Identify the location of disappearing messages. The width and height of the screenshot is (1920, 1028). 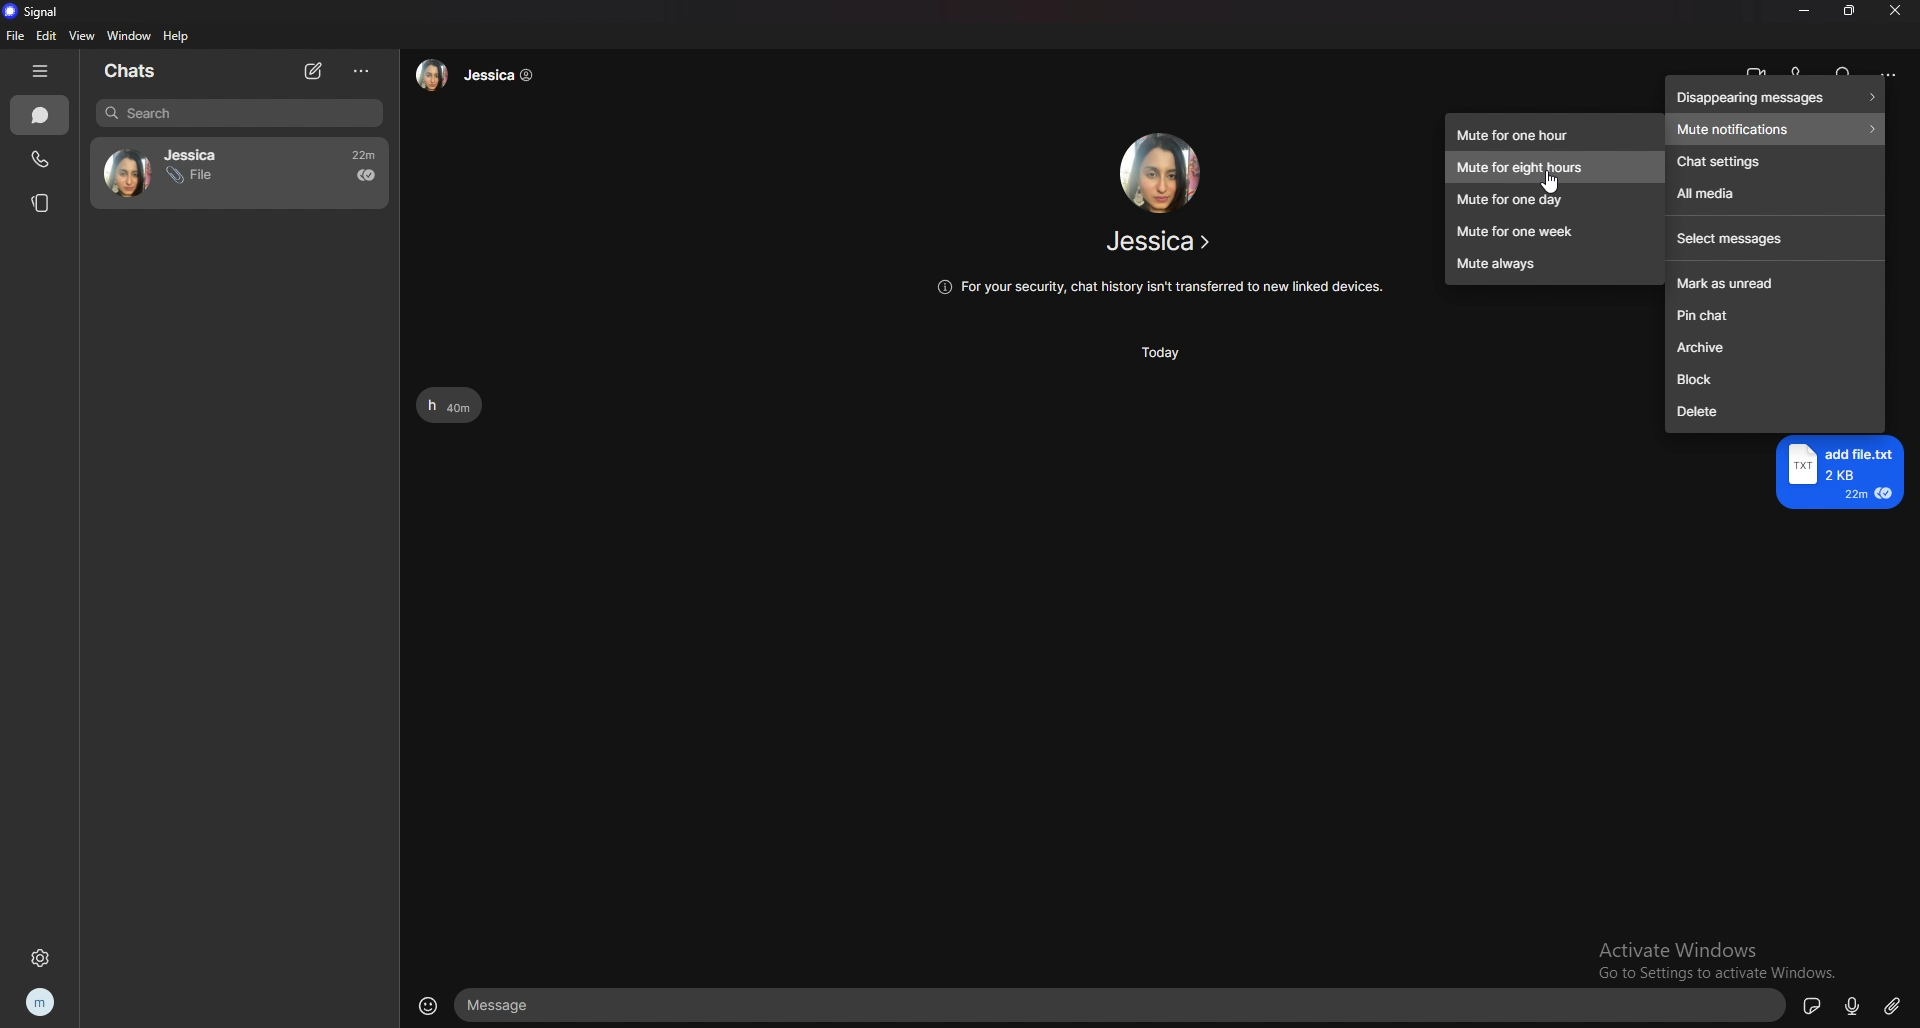
(1777, 97).